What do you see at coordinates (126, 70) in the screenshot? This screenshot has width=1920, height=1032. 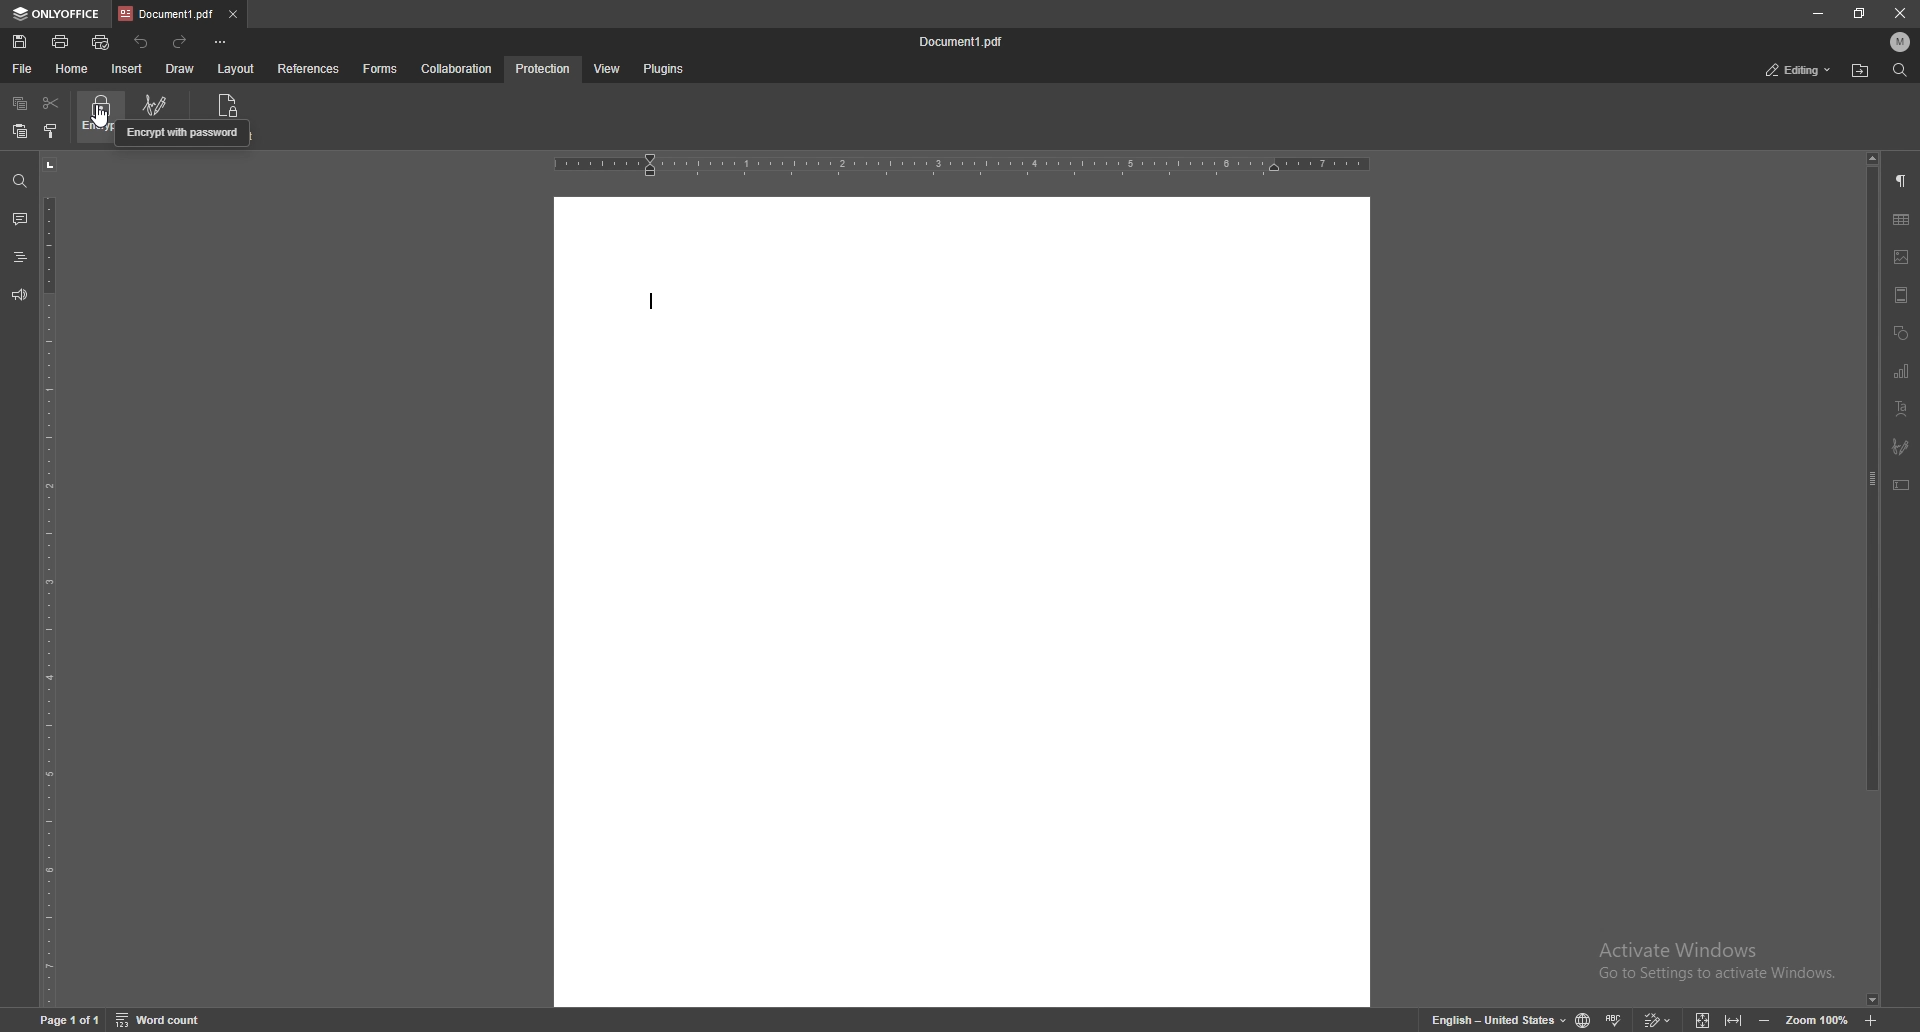 I see `insert` at bounding box center [126, 70].